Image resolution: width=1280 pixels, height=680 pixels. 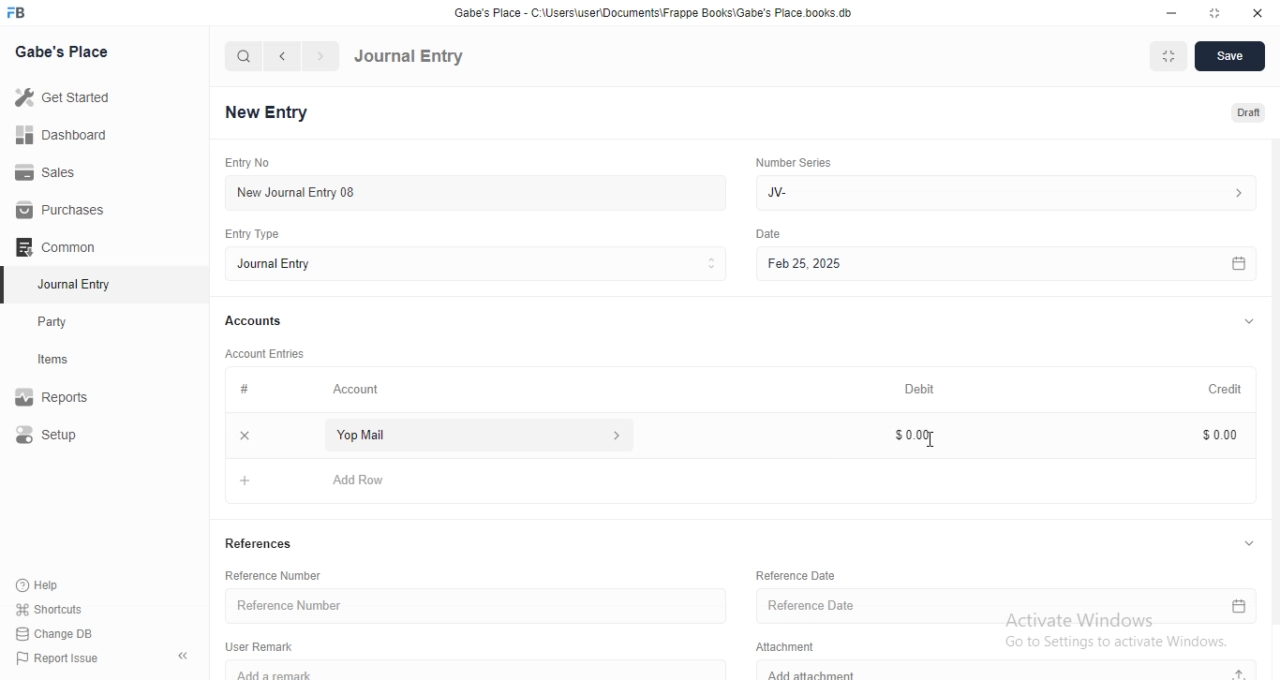 What do you see at coordinates (8, 286) in the screenshot?
I see `selected` at bounding box center [8, 286].